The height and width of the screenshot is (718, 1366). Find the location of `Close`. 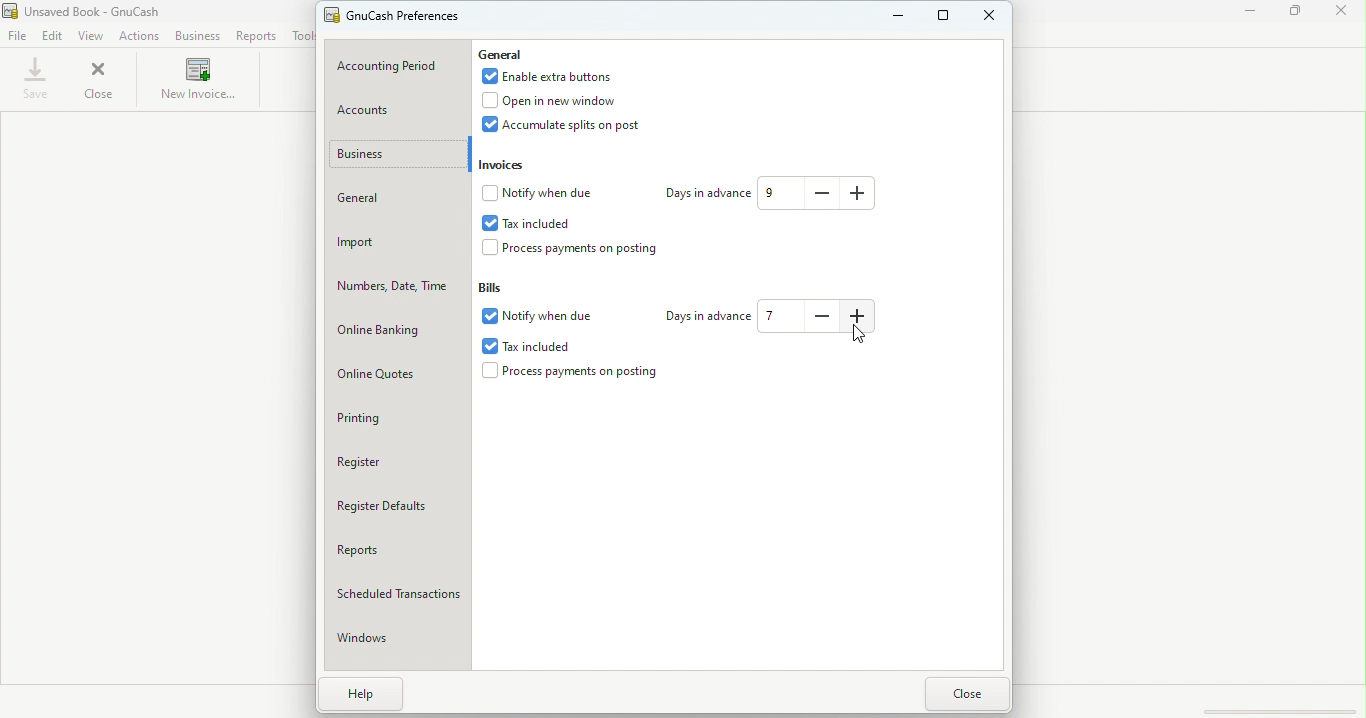

Close is located at coordinates (1346, 14).